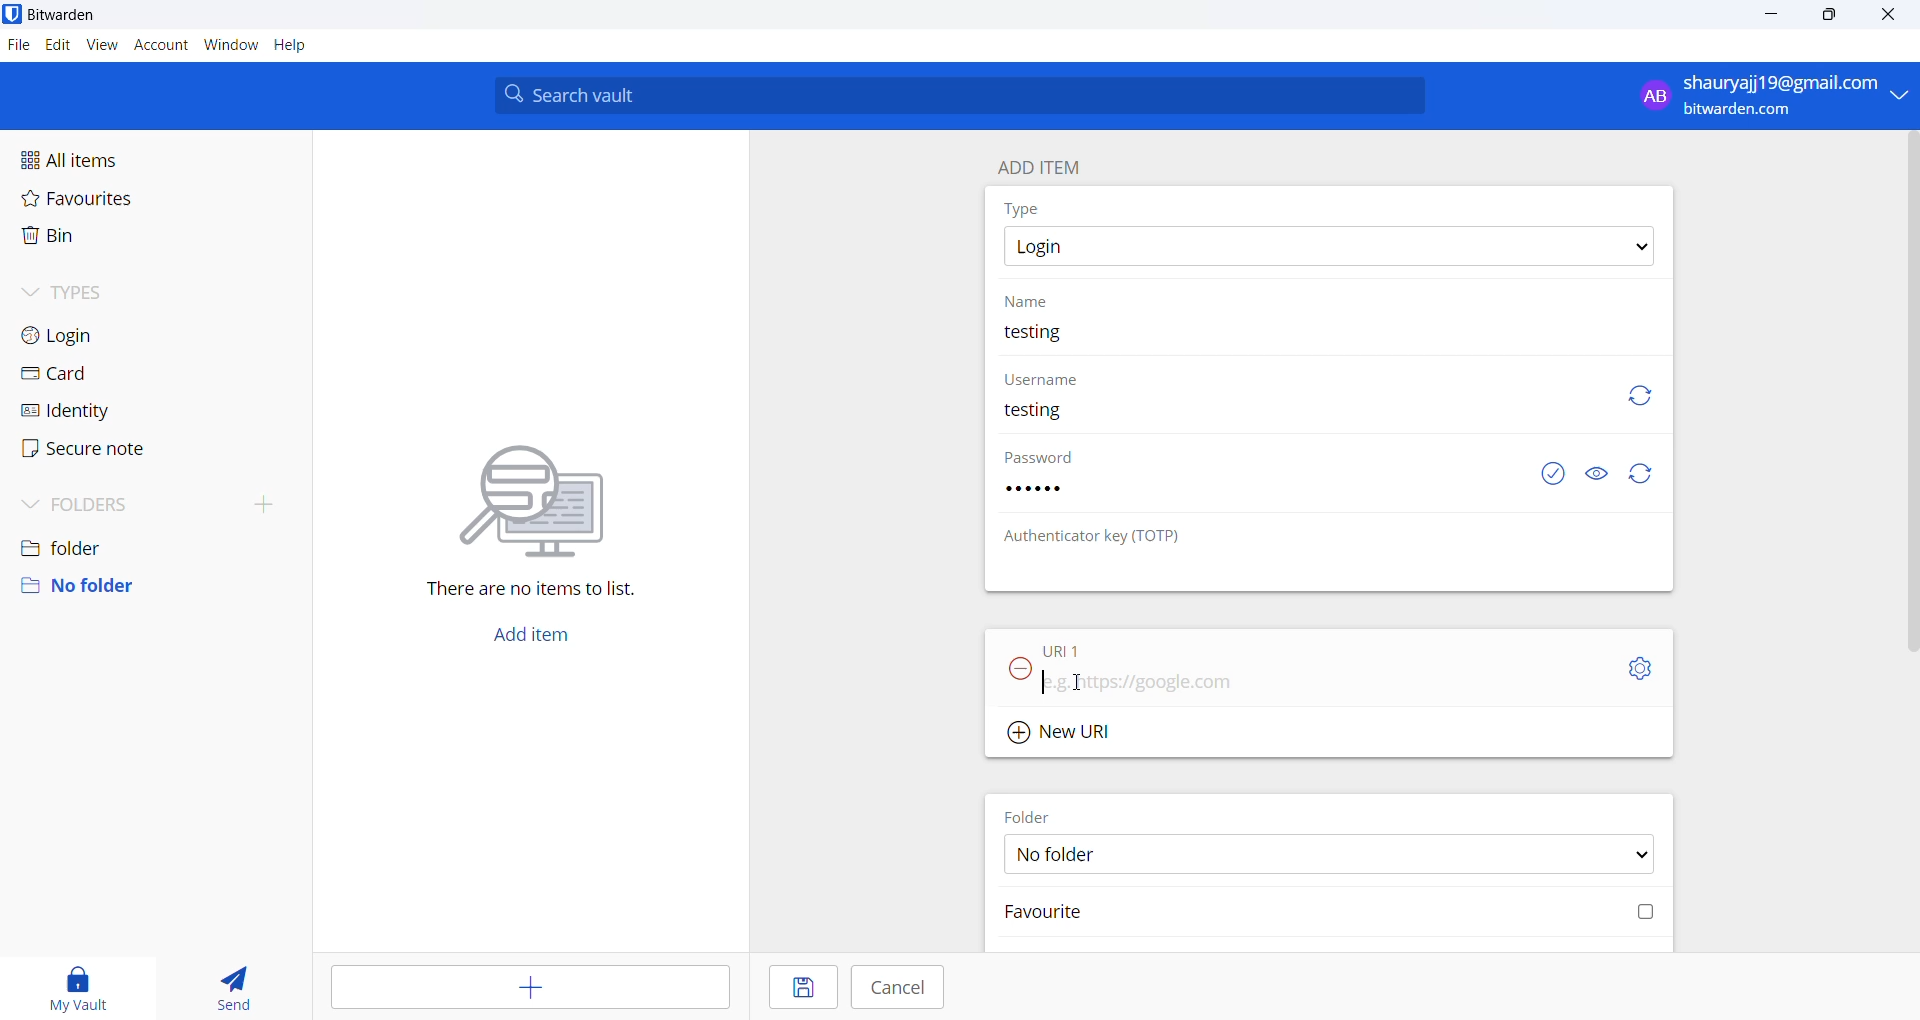 This screenshot has height=1020, width=1920. I want to click on refresh, so click(1641, 474).